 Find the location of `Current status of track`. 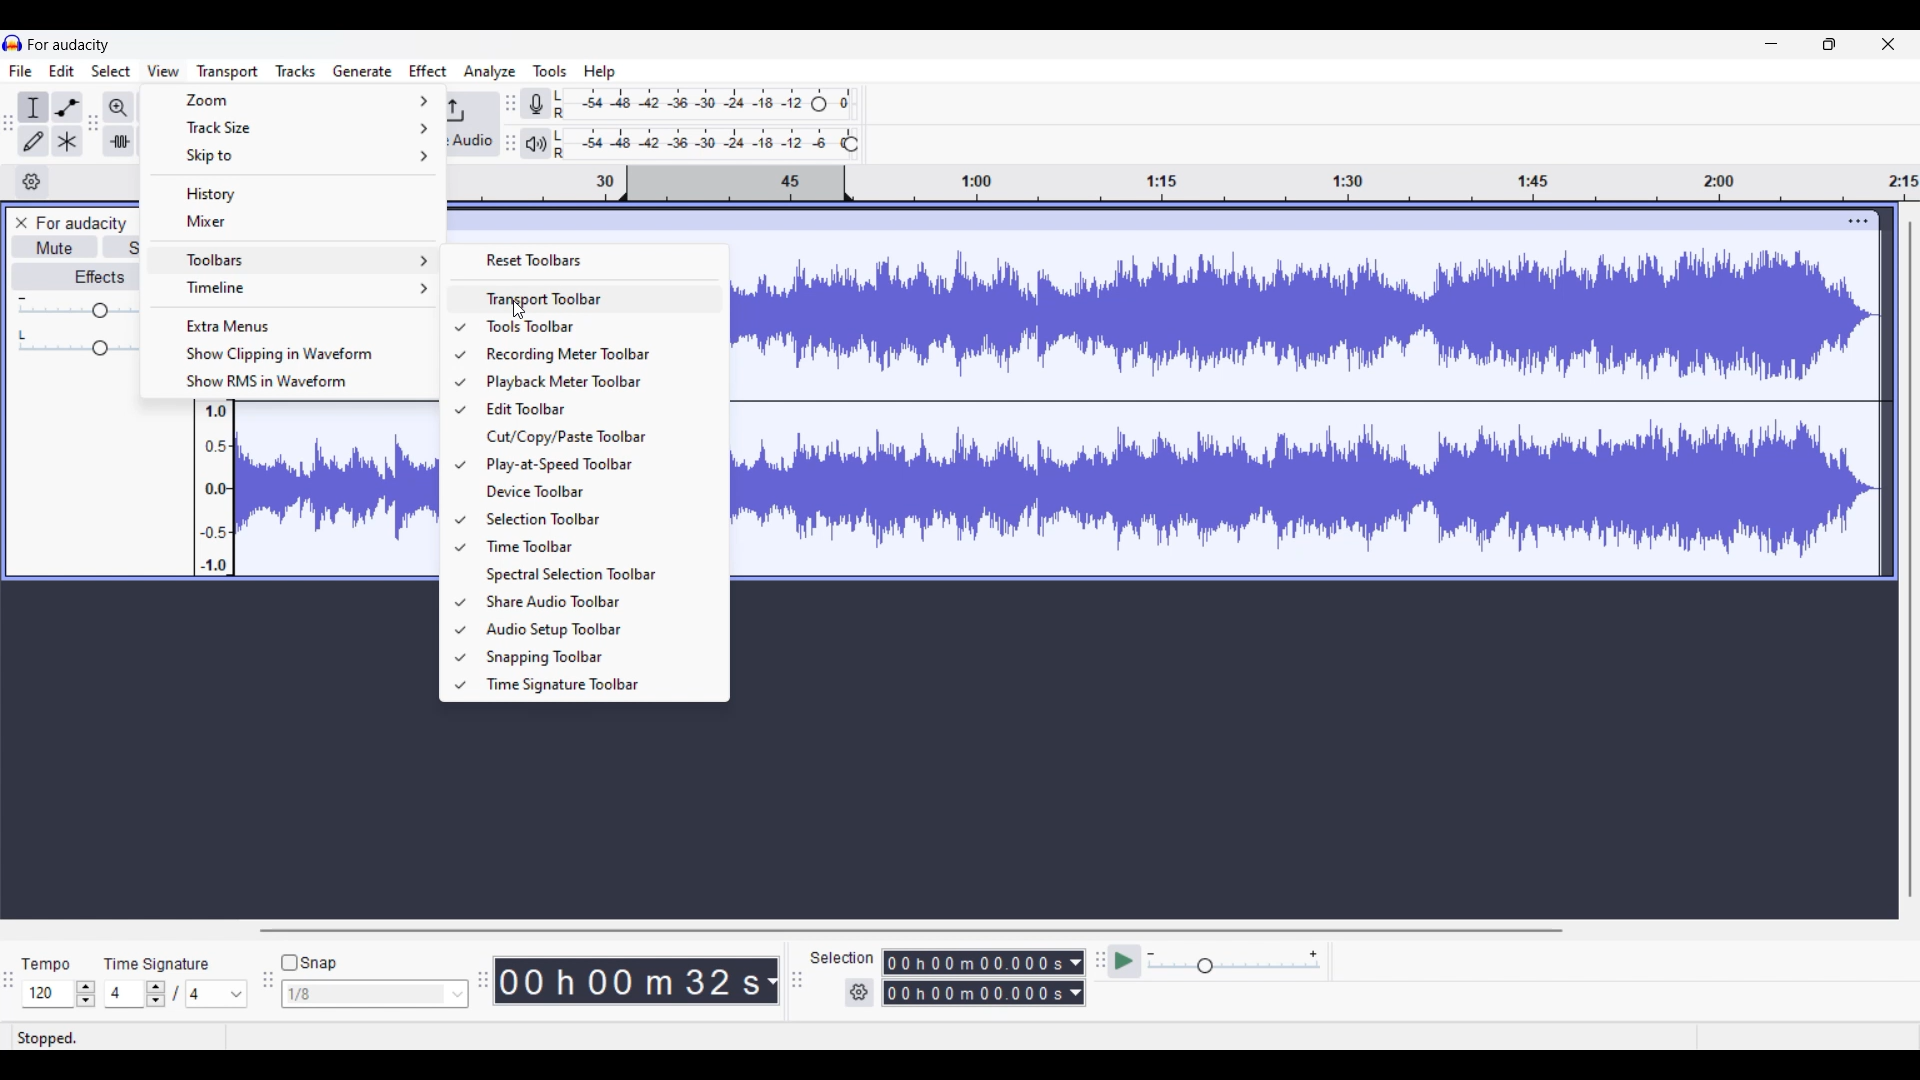

Current status of track is located at coordinates (48, 1037).